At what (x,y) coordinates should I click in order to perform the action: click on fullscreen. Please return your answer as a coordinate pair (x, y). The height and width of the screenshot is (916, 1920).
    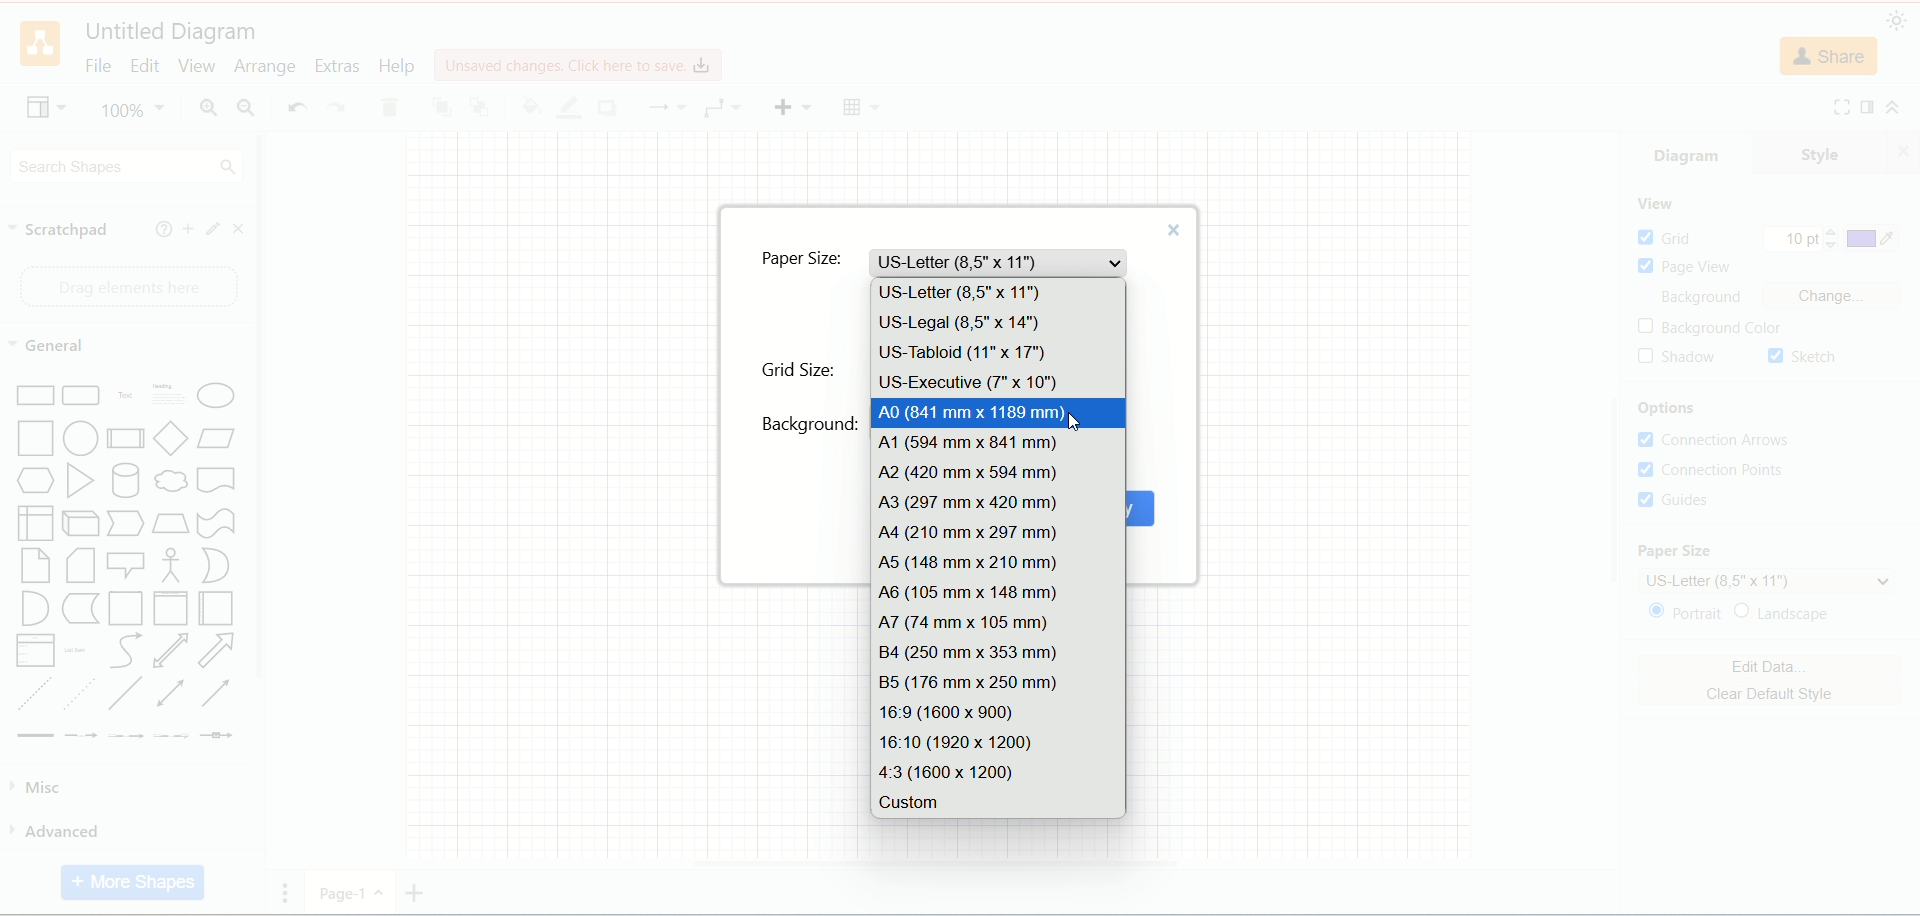
    Looking at the image, I should click on (1841, 106).